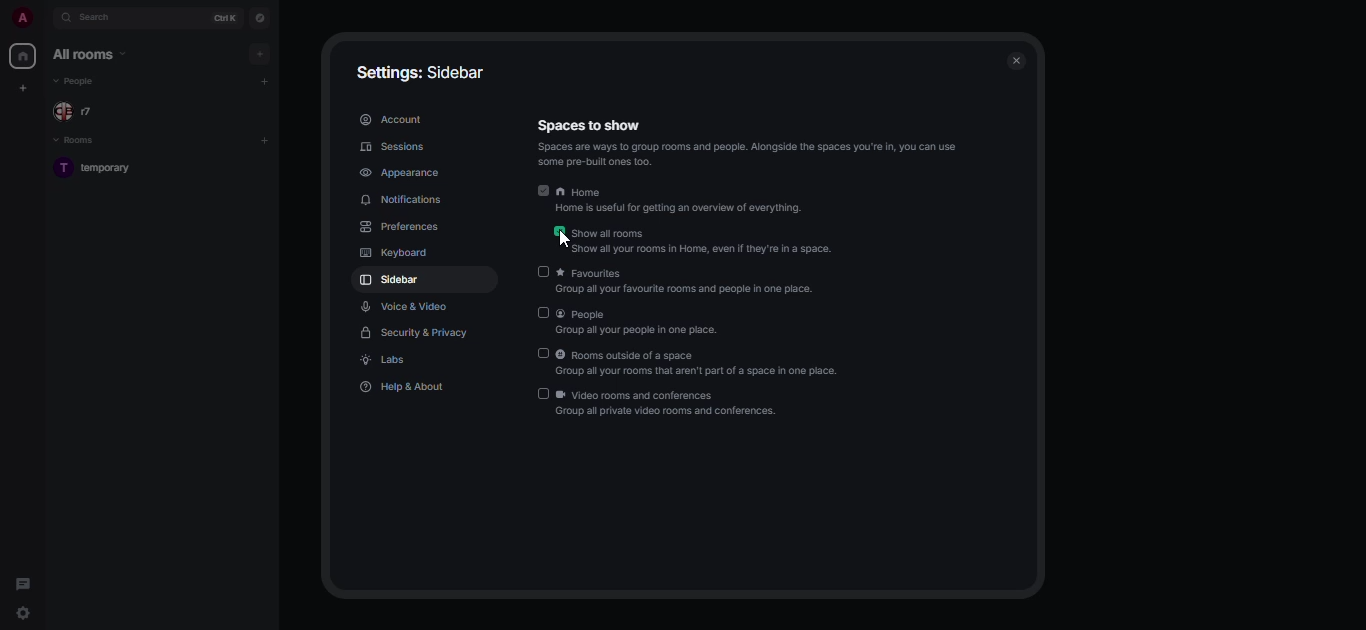 Image resolution: width=1366 pixels, height=630 pixels. I want to click on close, so click(1017, 62).